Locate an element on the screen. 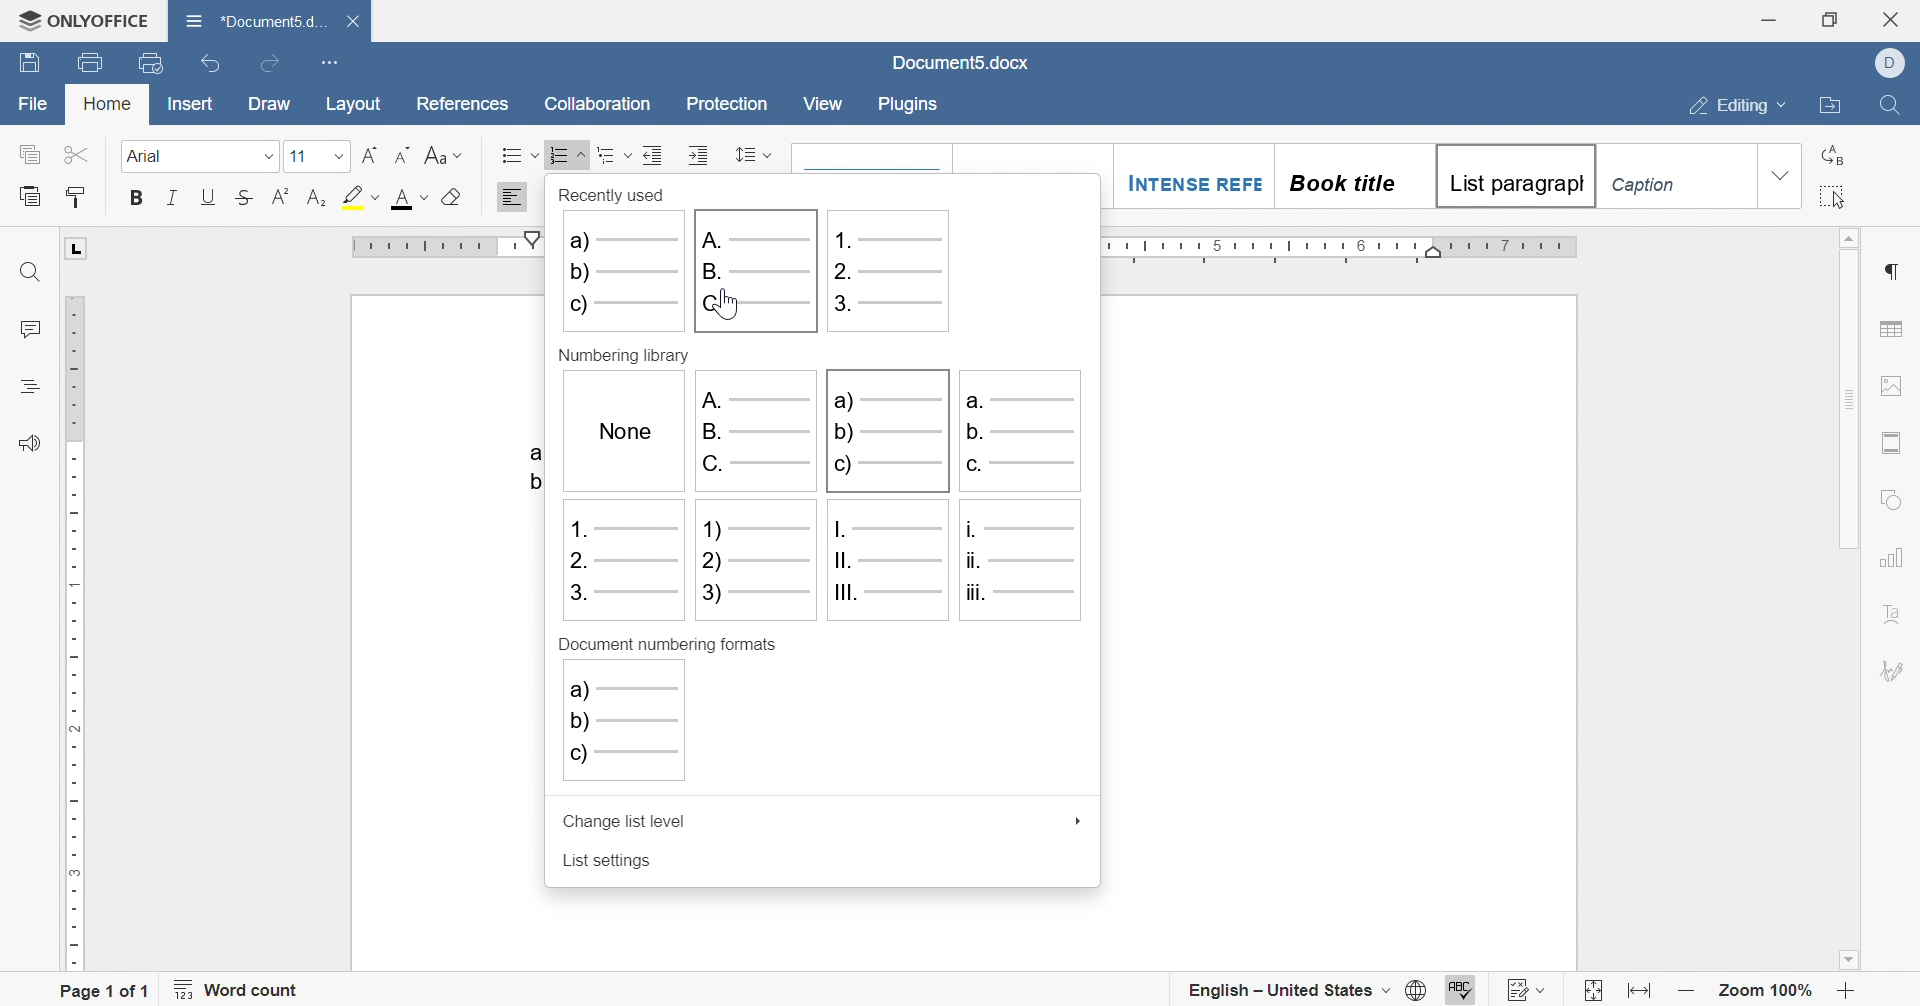 This screenshot has width=1920, height=1006. Dell is located at coordinates (1889, 64).